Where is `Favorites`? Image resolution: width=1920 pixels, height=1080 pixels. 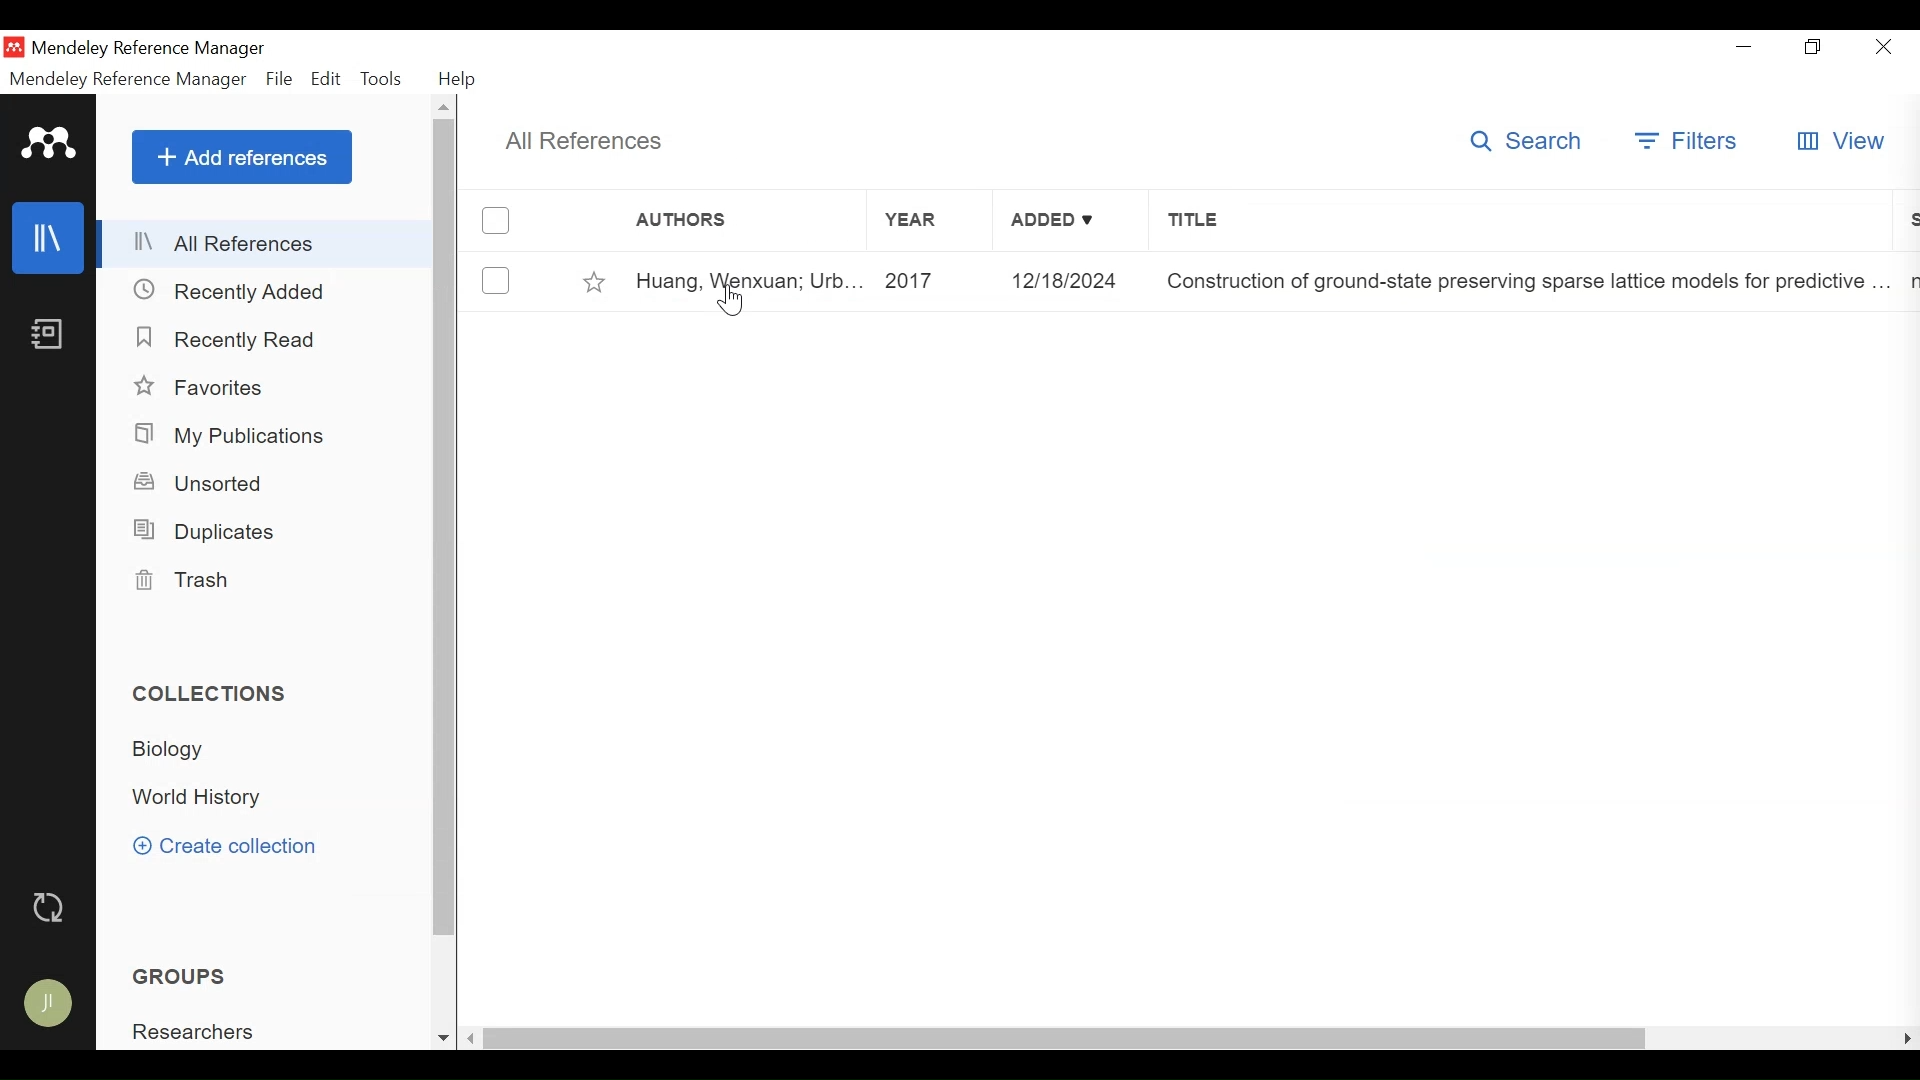 Favorites is located at coordinates (596, 282).